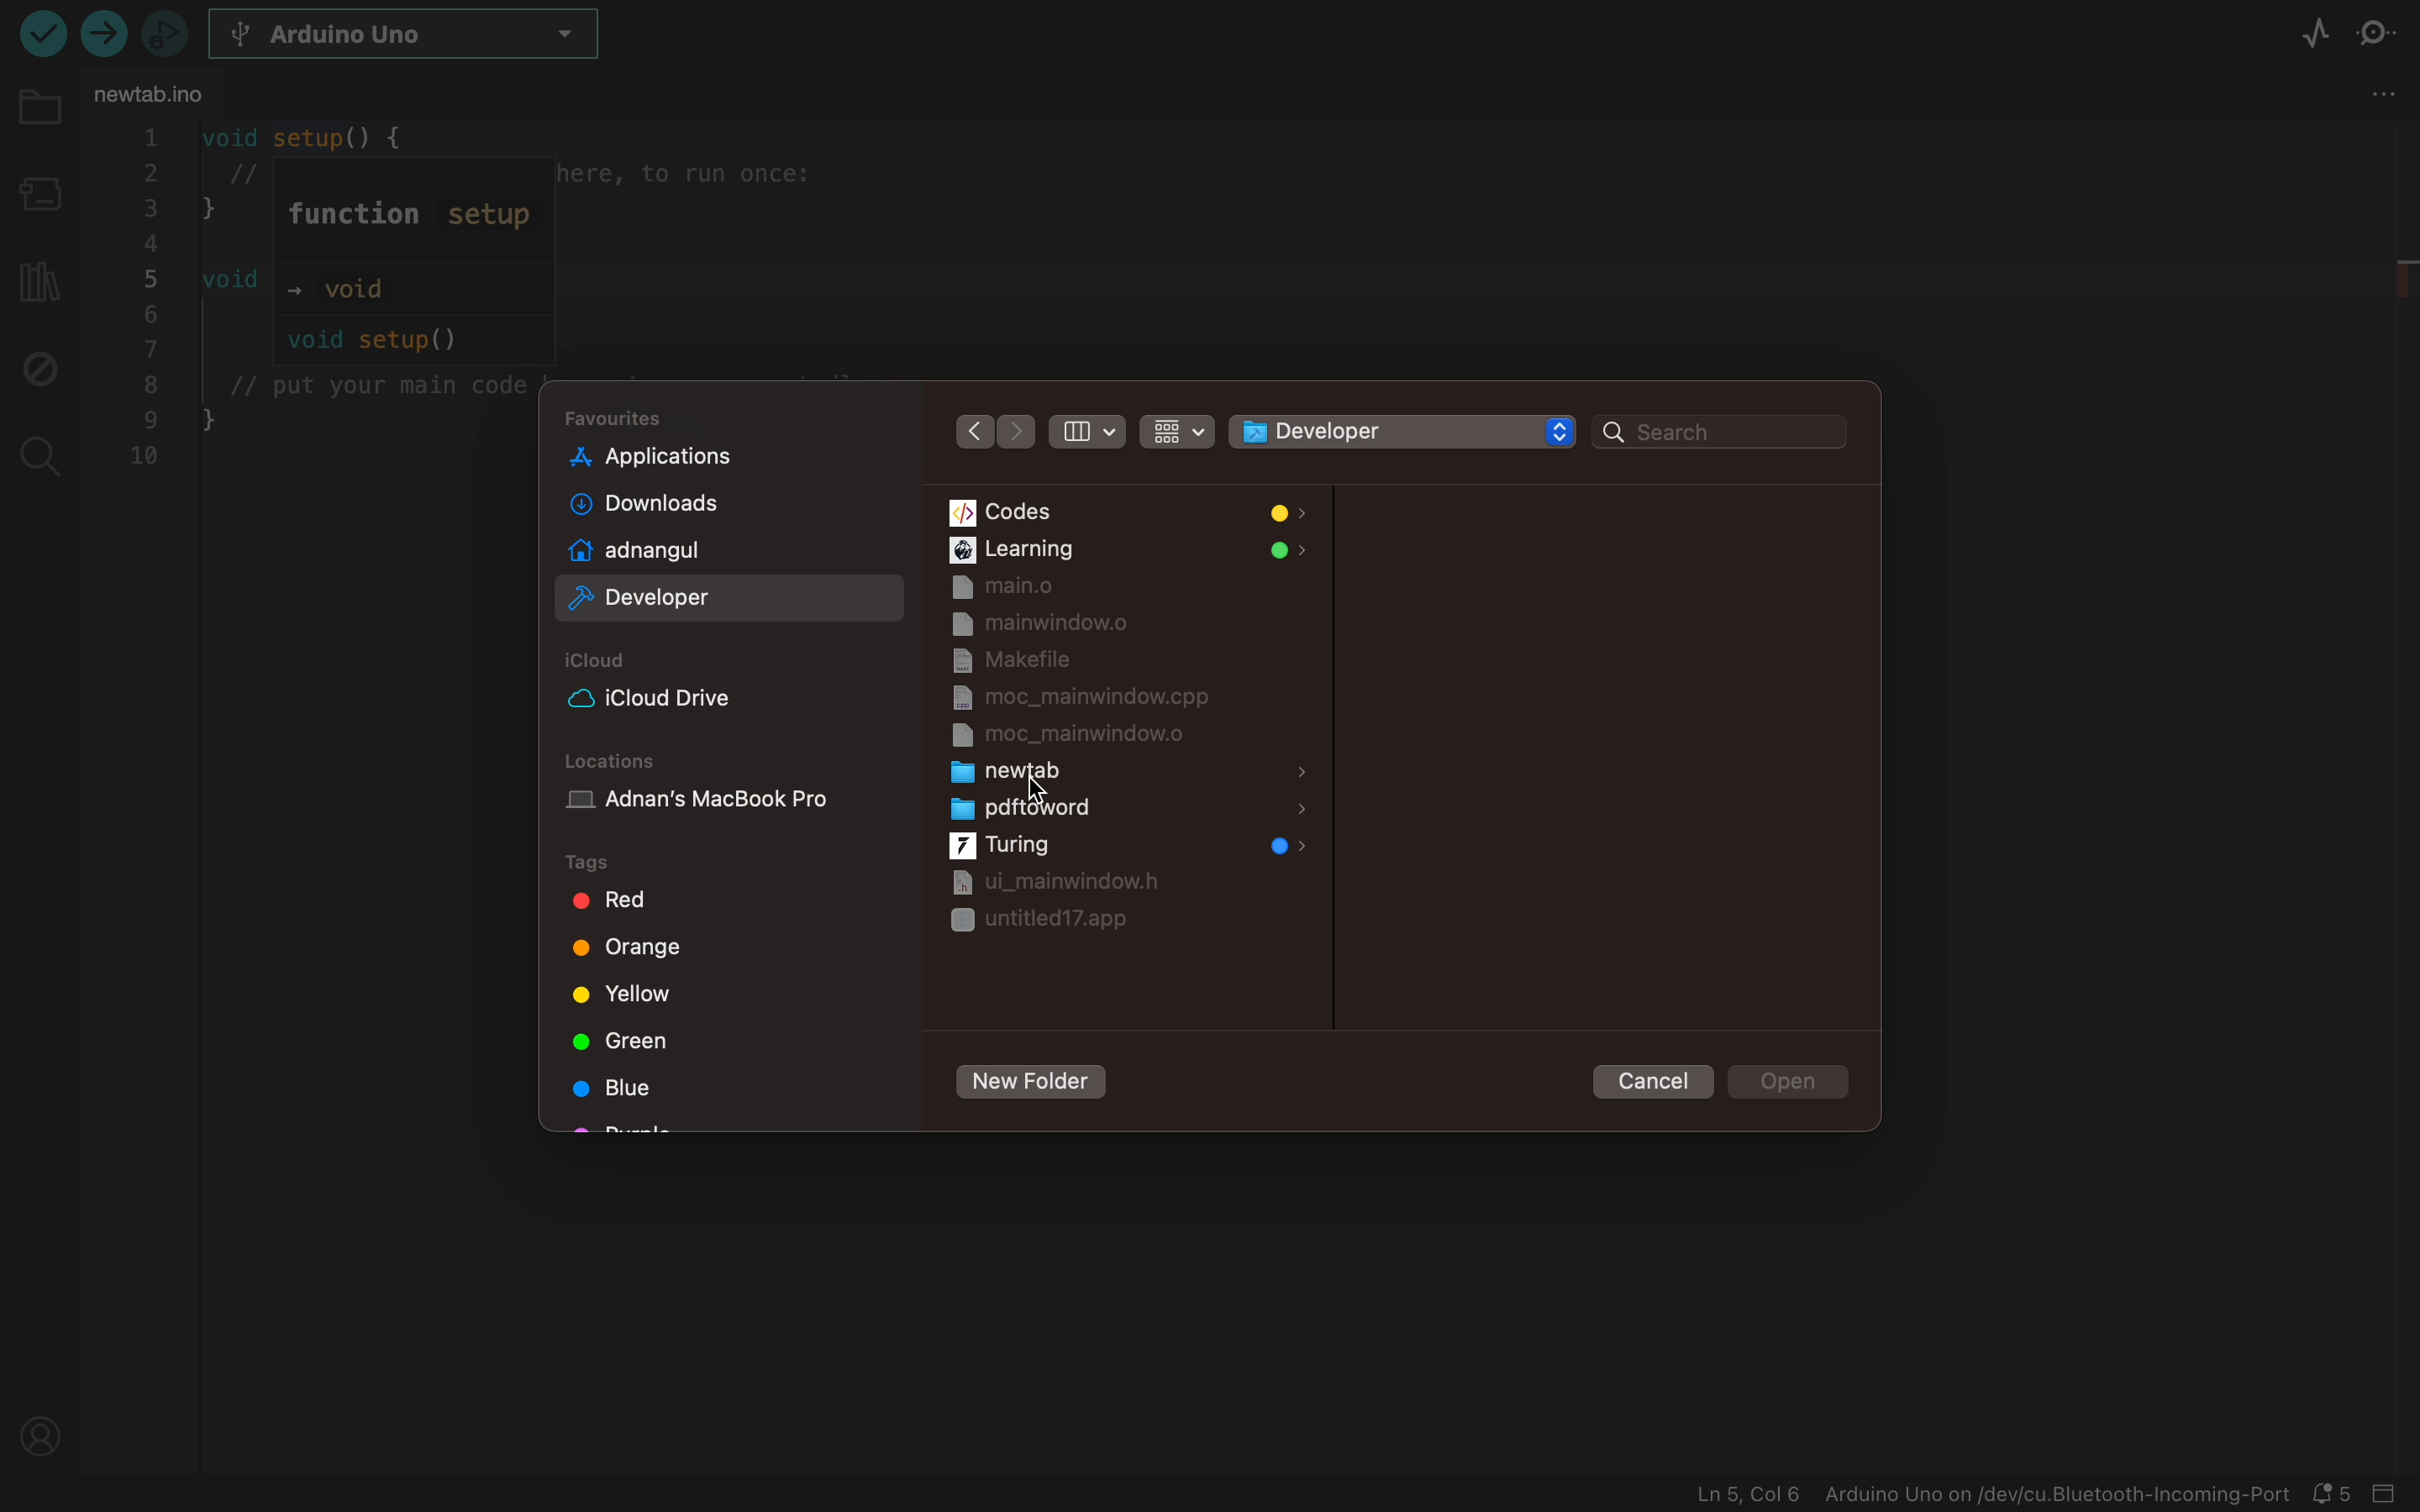 The image size is (2420, 1512). Describe the element at coordinates (1049, 881) in the screenshot. I see `ui mainwindow` at that location.